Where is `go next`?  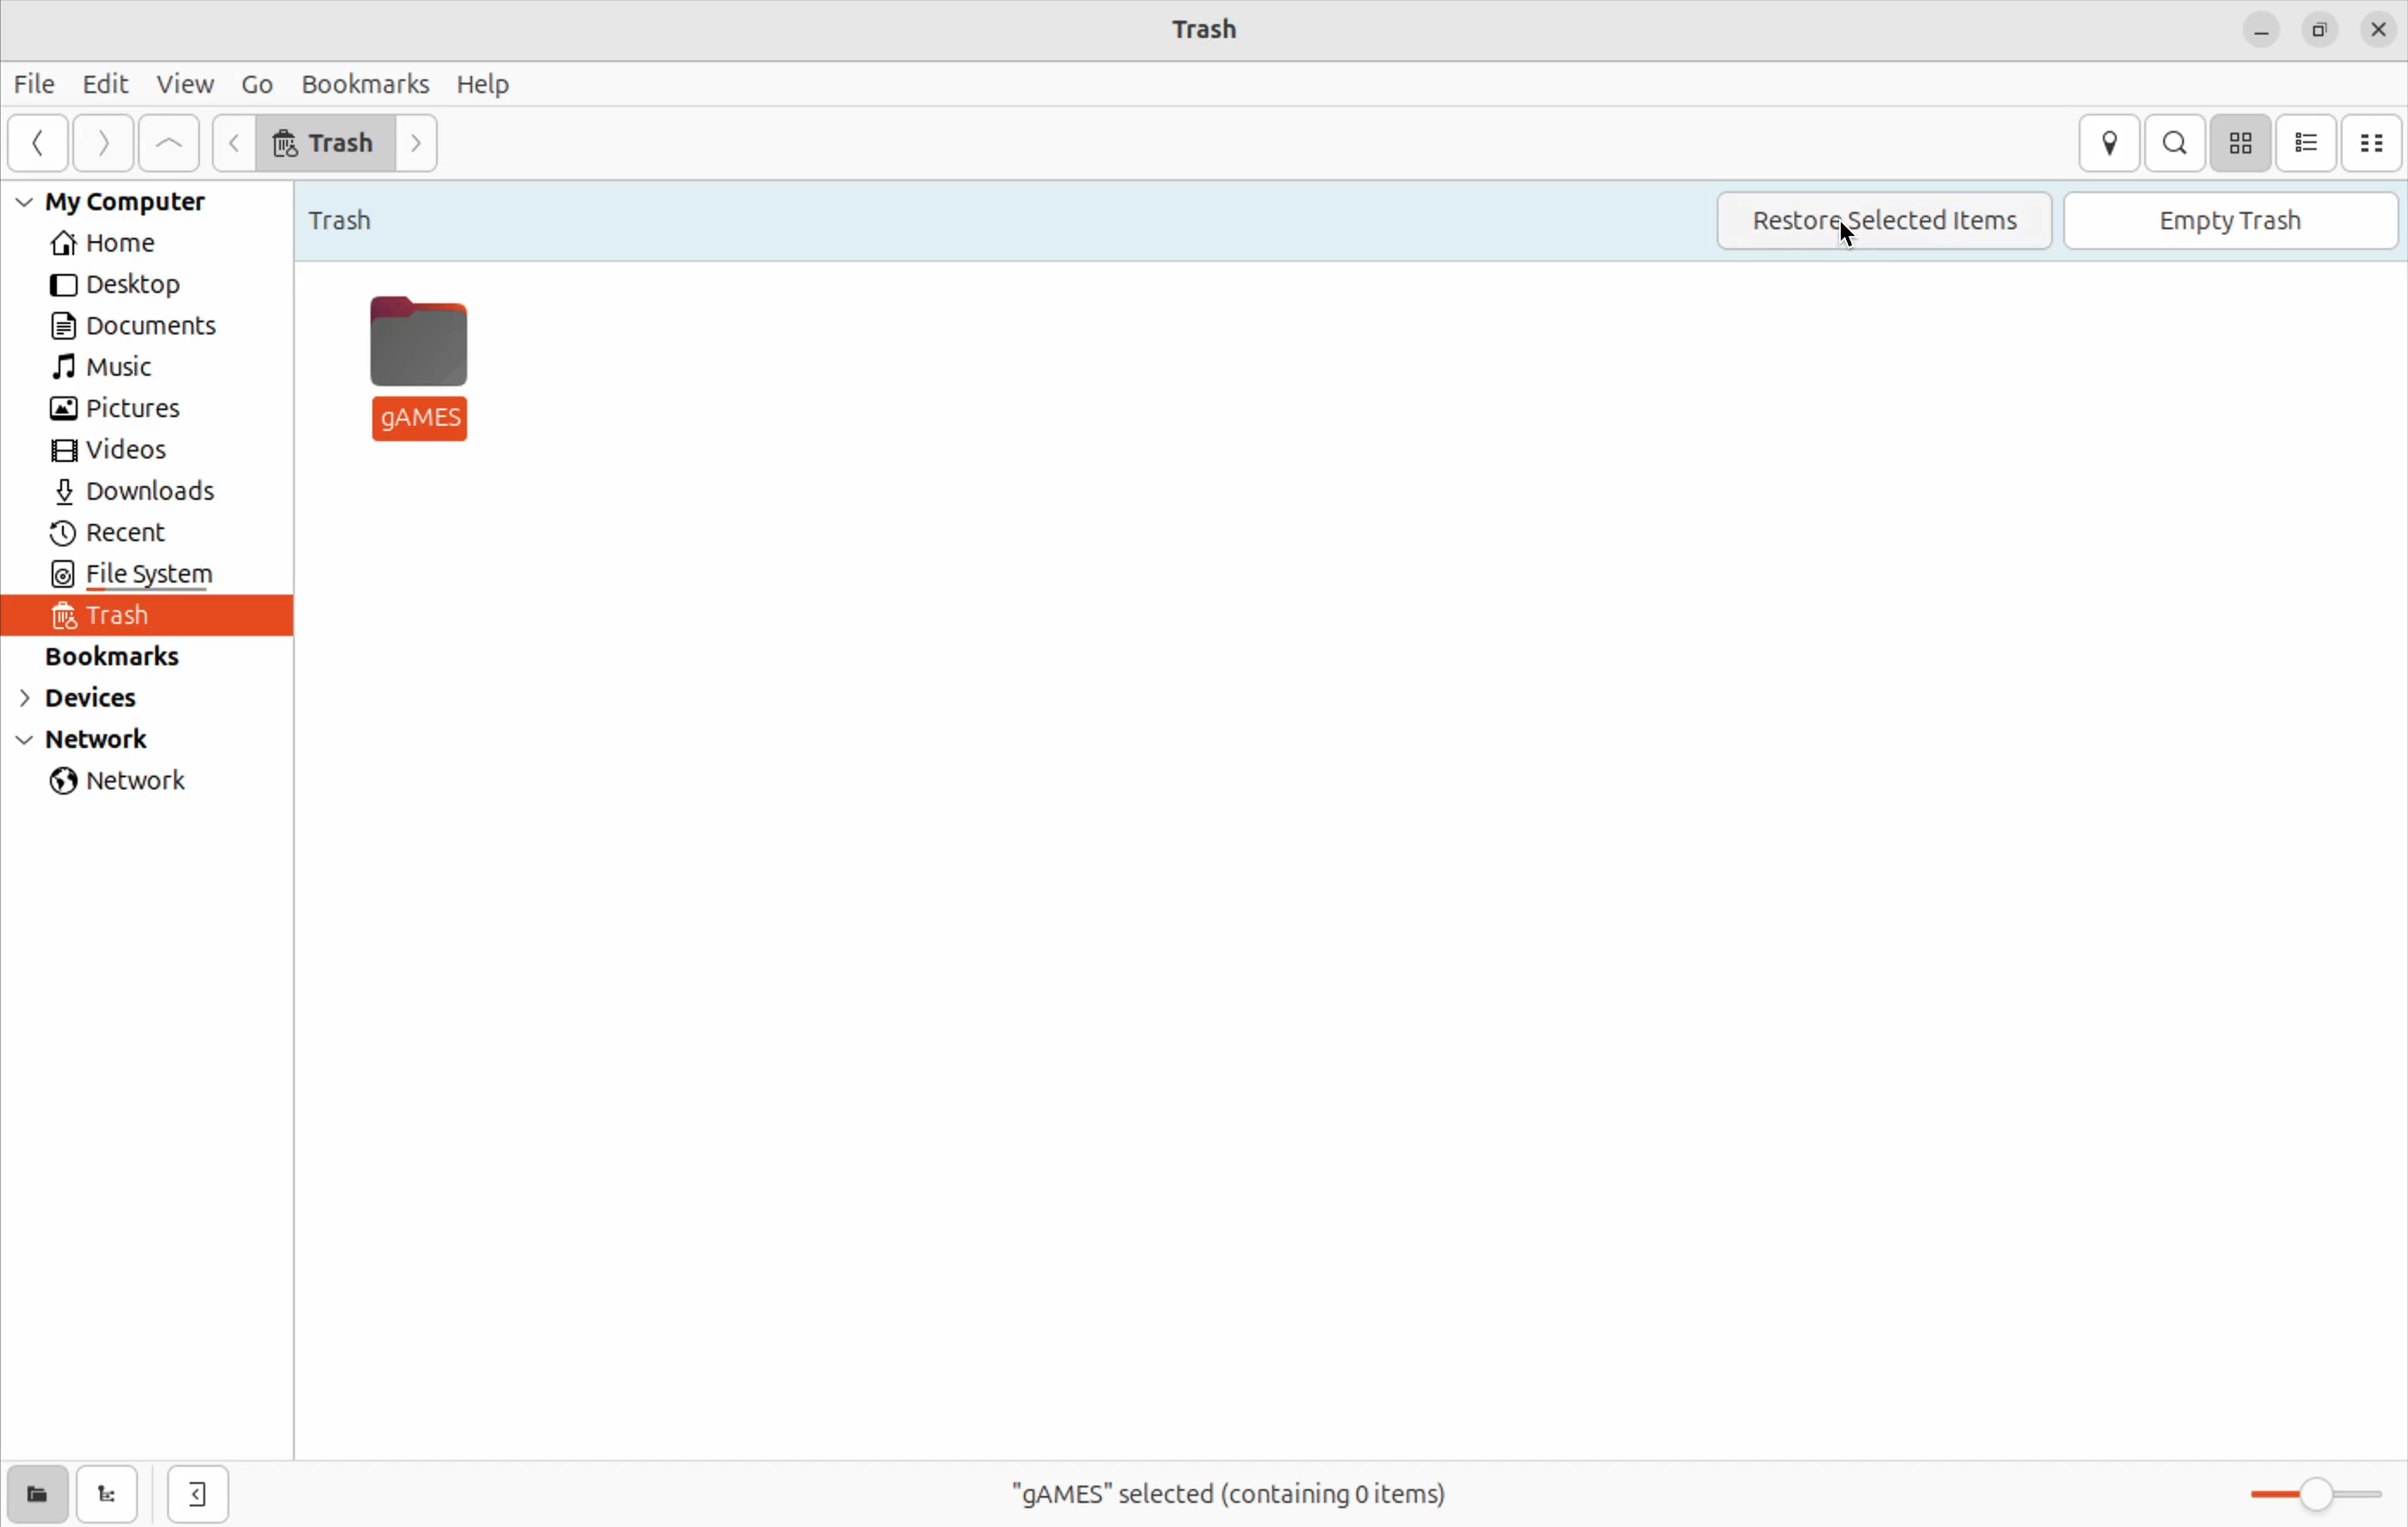 go next is located at coordinates (424, 146).